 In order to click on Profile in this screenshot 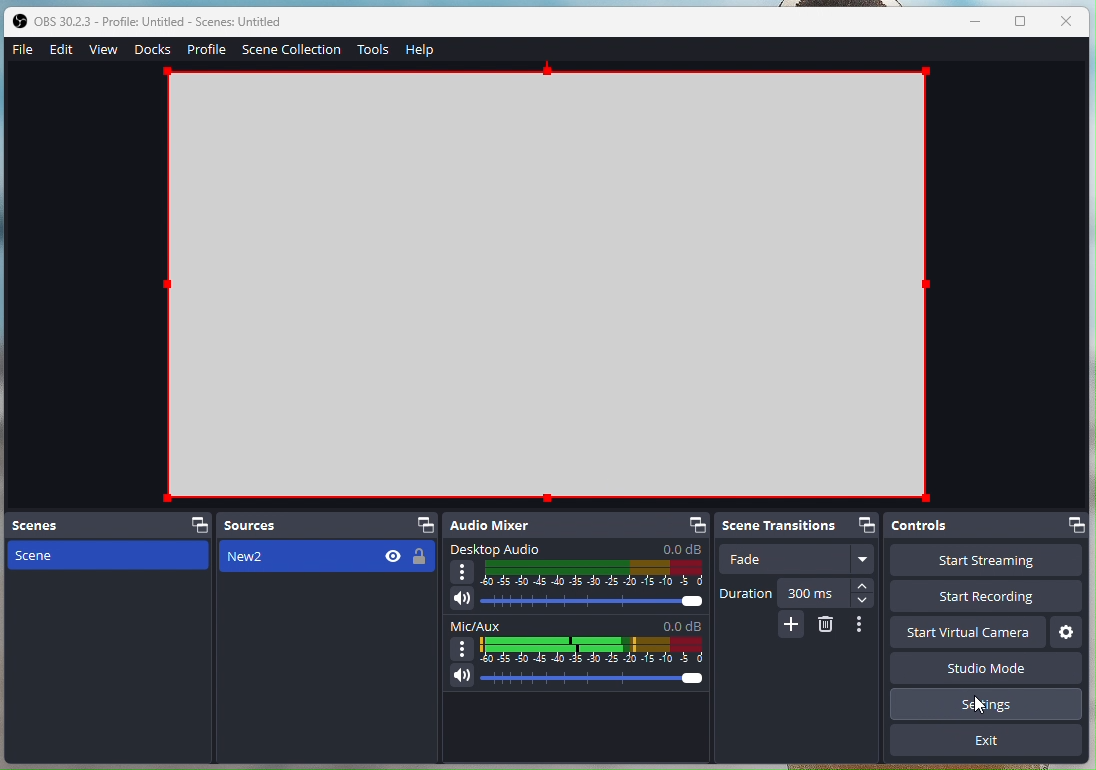, I will do `click(208, 49)`.